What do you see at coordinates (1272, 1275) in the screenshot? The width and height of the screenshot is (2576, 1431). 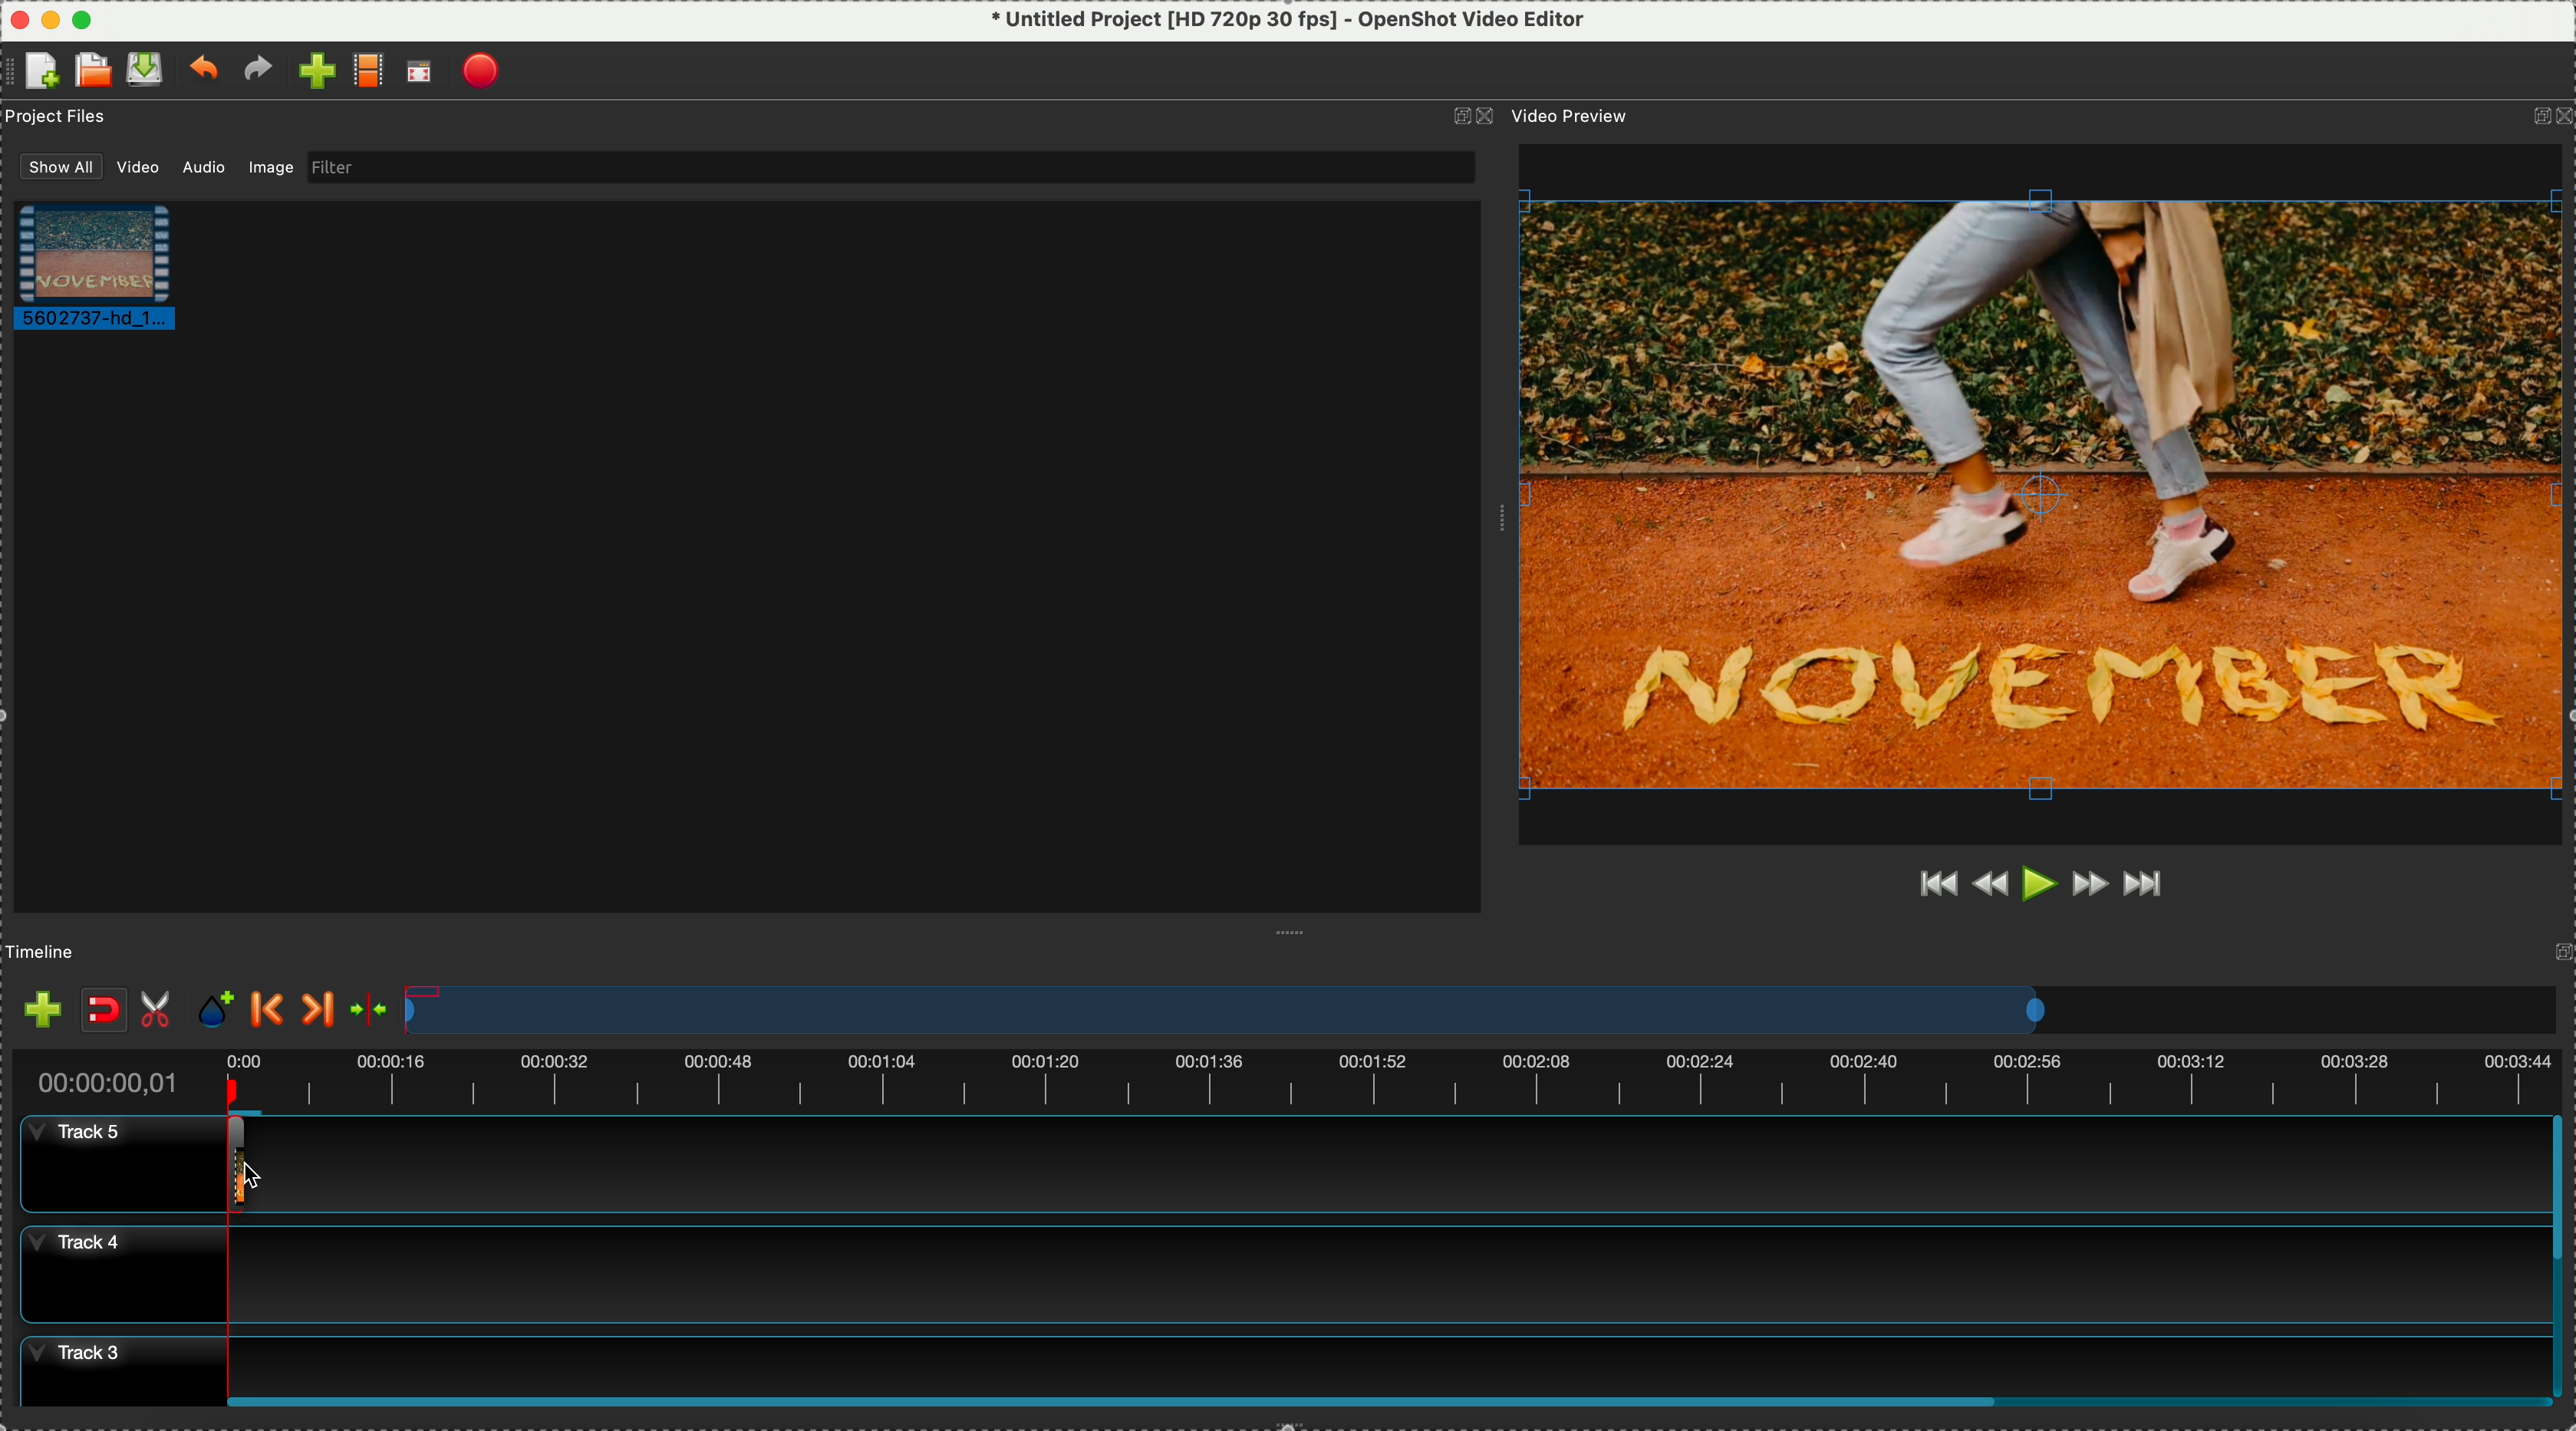 I see `track 4` at bounding box center [1272, 1275].